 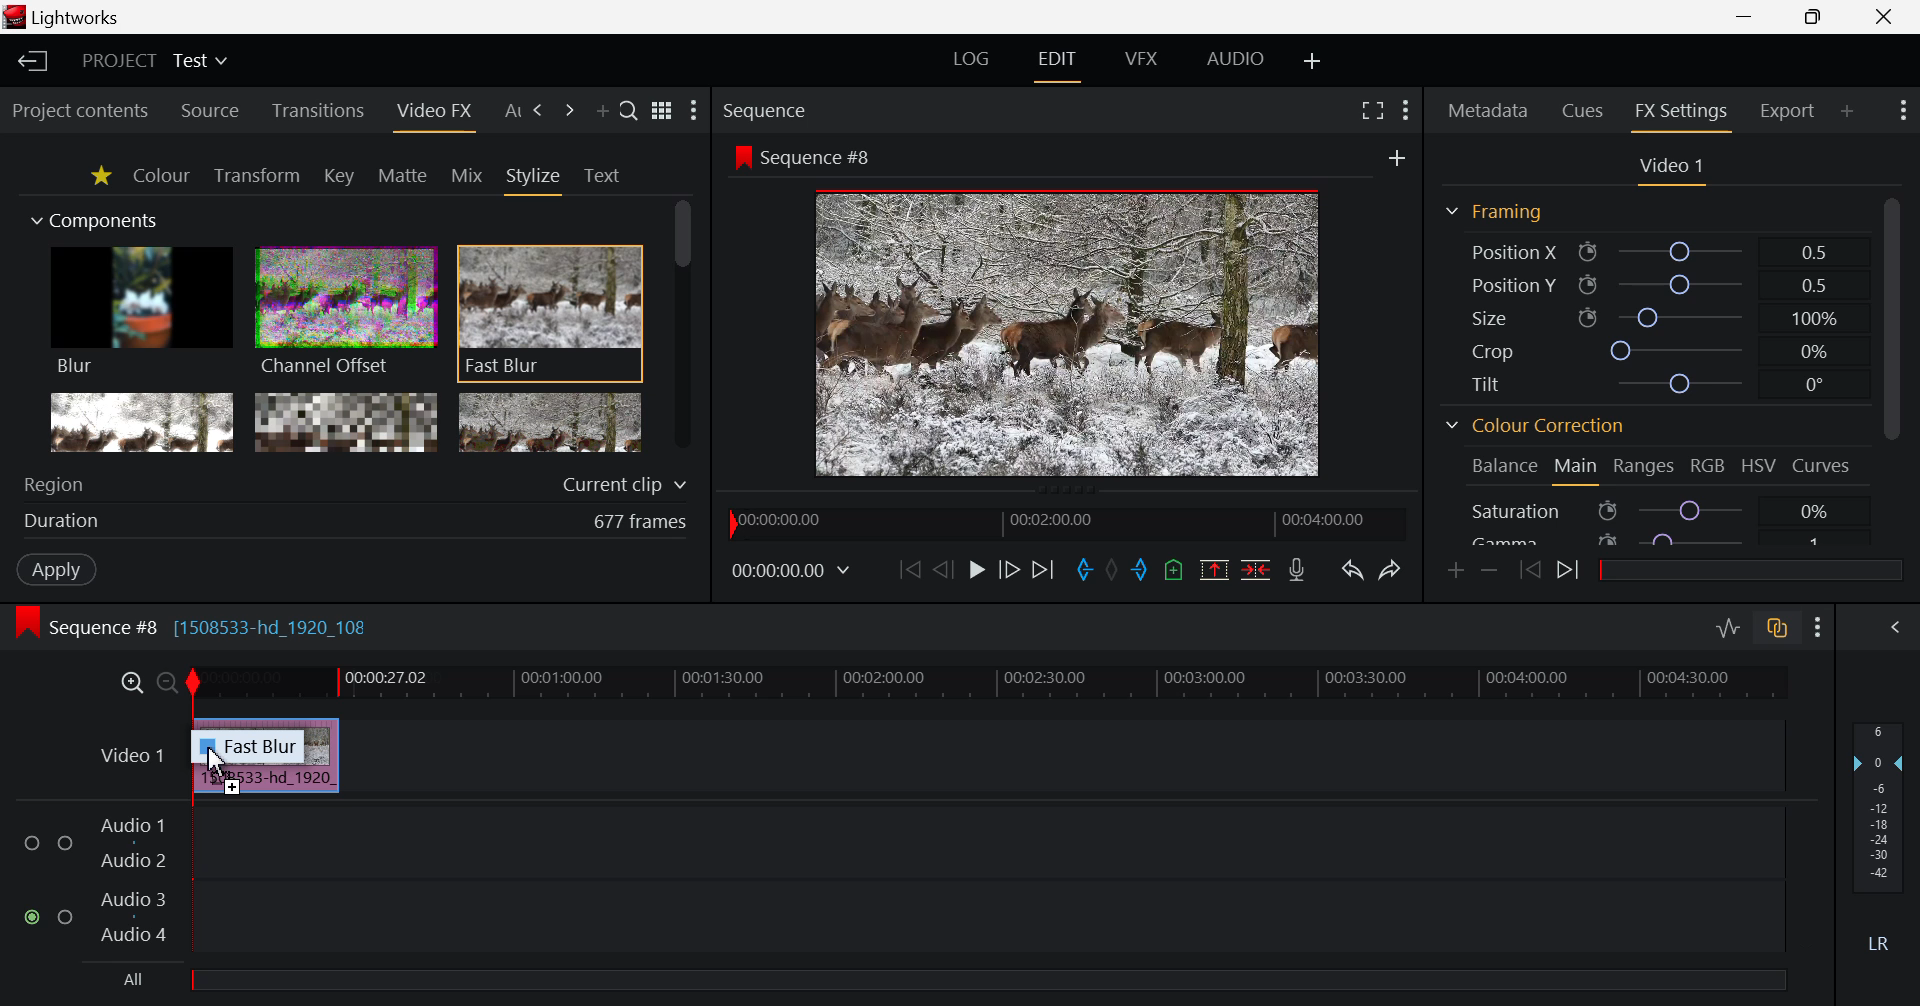 What do you see at coordinates (1643, 466) in the screenshot?
I see `Ranges` at bounding box center [1643, 466].